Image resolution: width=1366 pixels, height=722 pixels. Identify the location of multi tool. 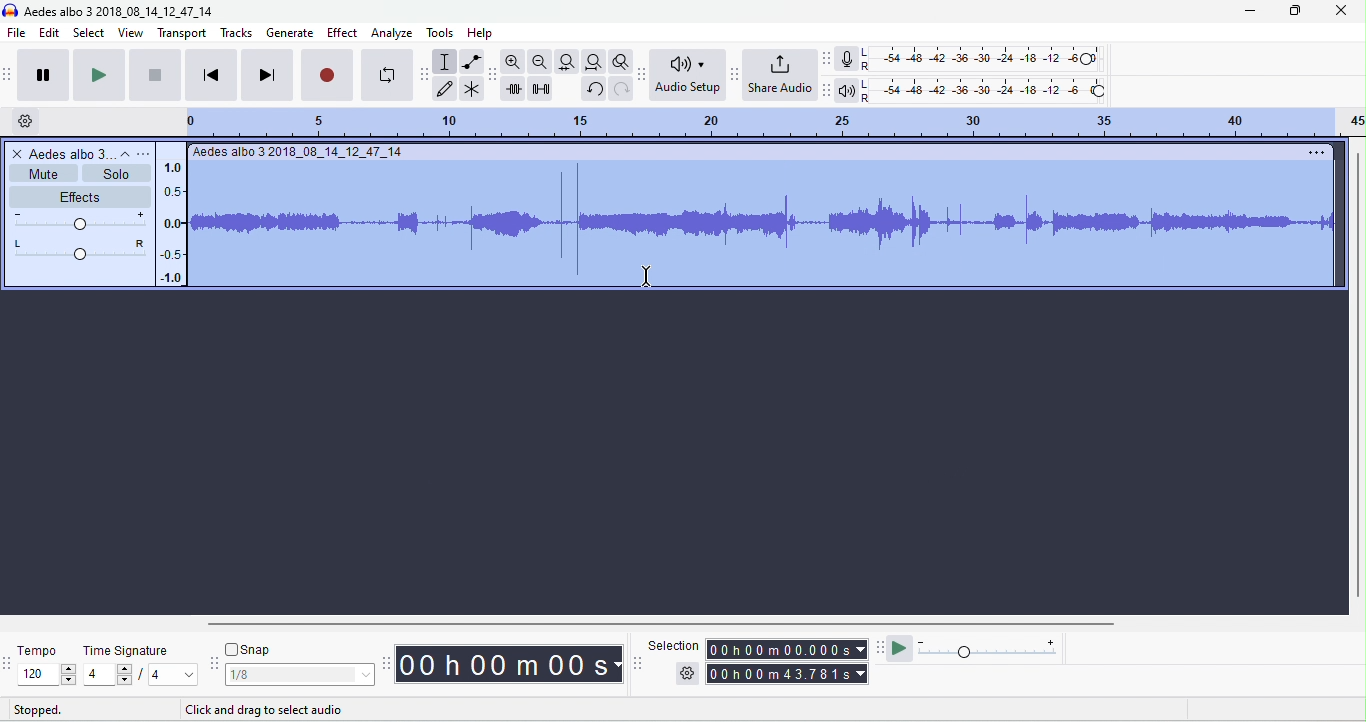
(472, 90).